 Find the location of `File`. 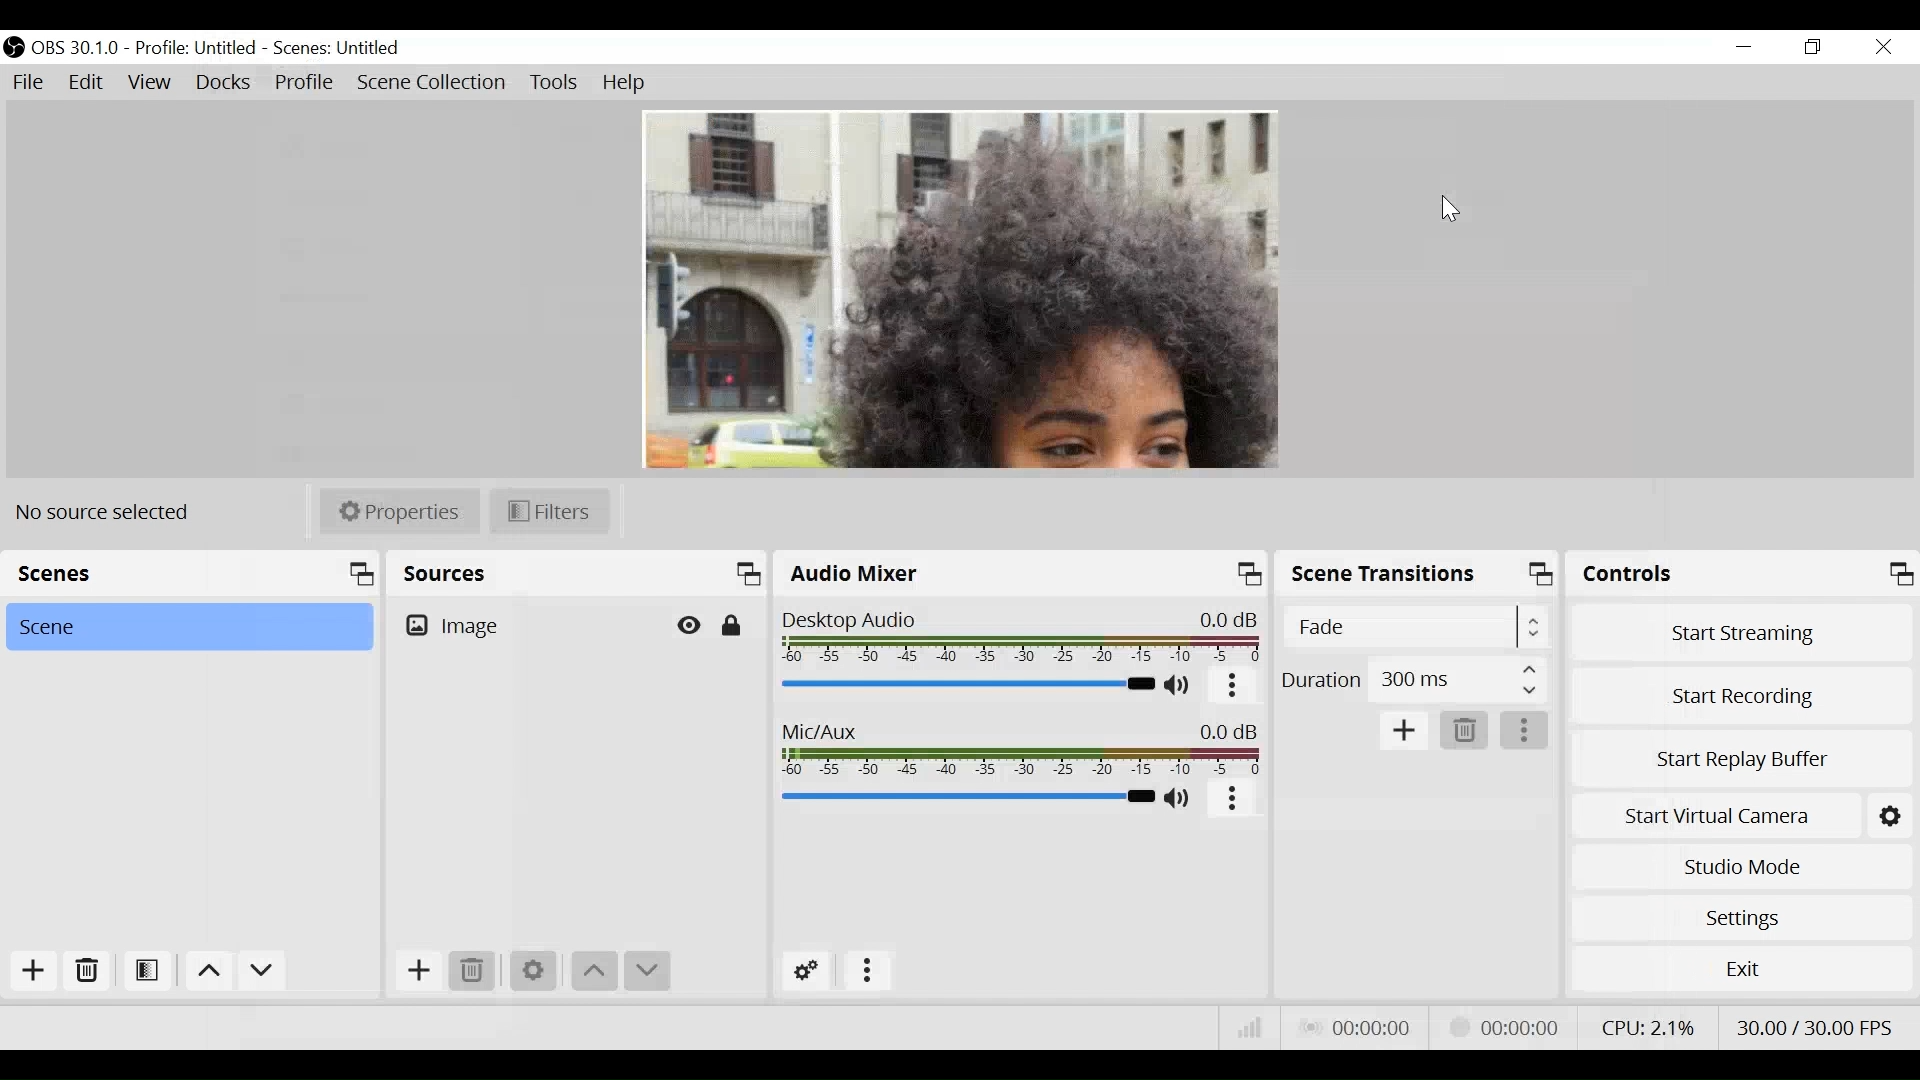

File is located at coordinates (31, 83).